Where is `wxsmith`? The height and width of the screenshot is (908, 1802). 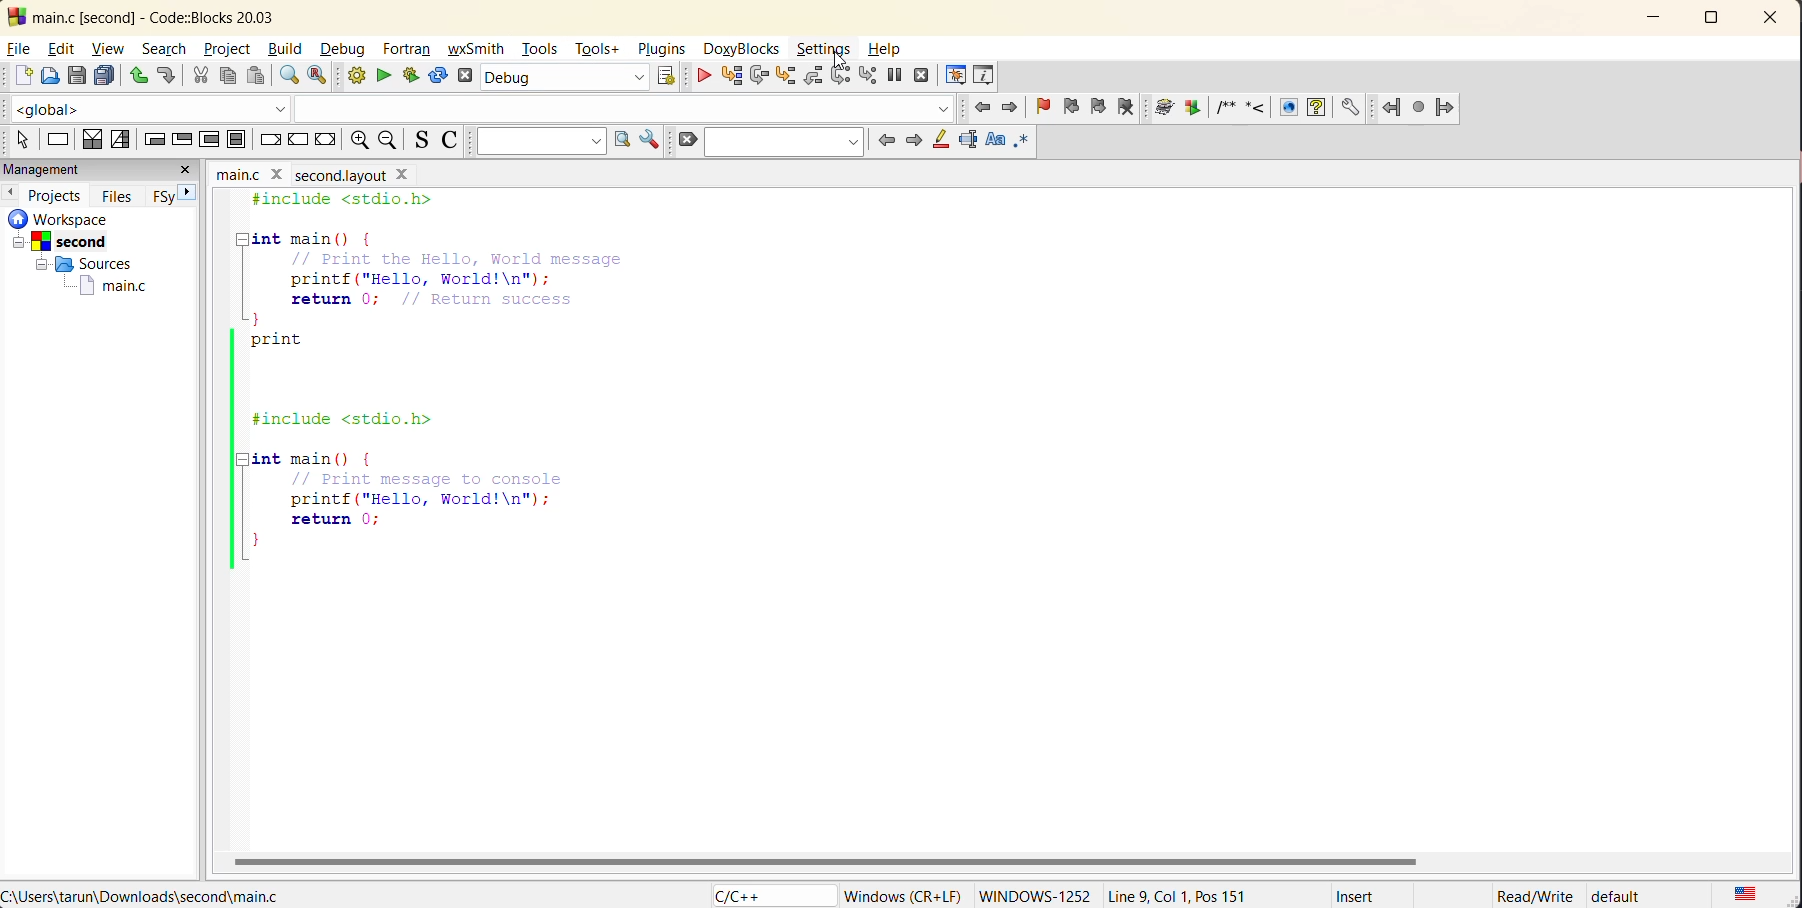
wxsmith is located at coordinates (478, 51).